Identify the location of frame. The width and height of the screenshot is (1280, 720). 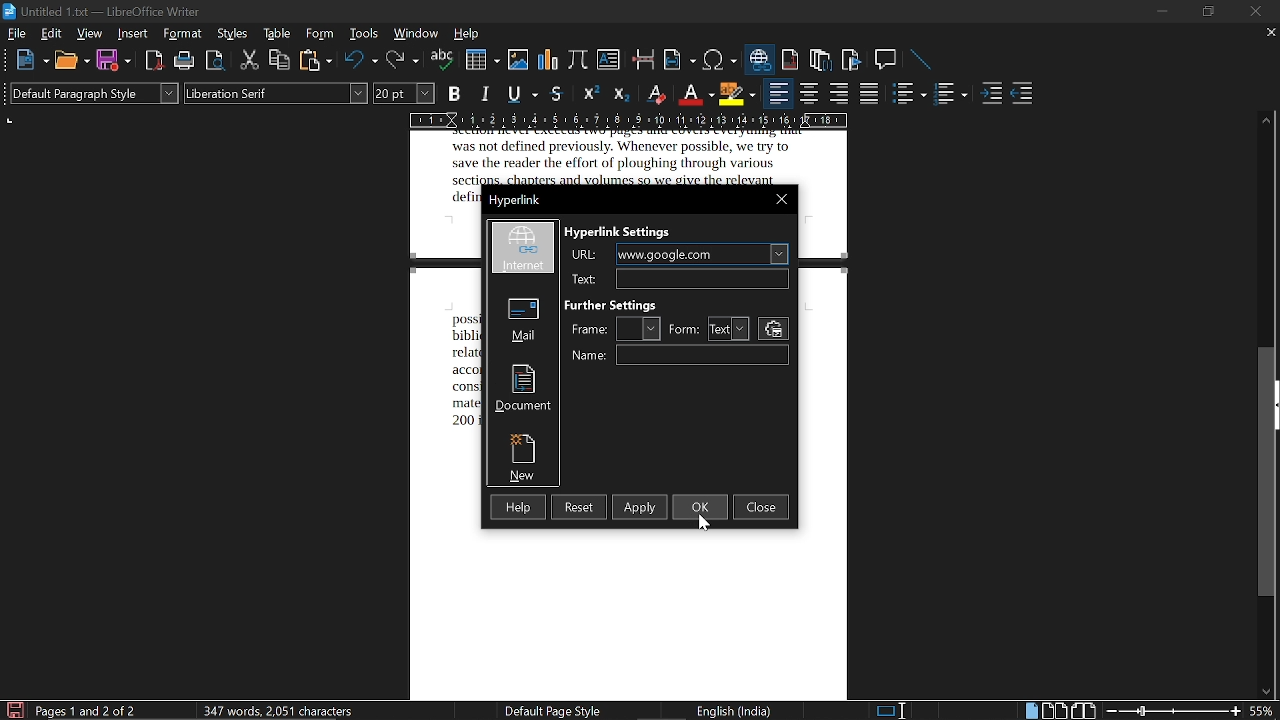
(641, 328).